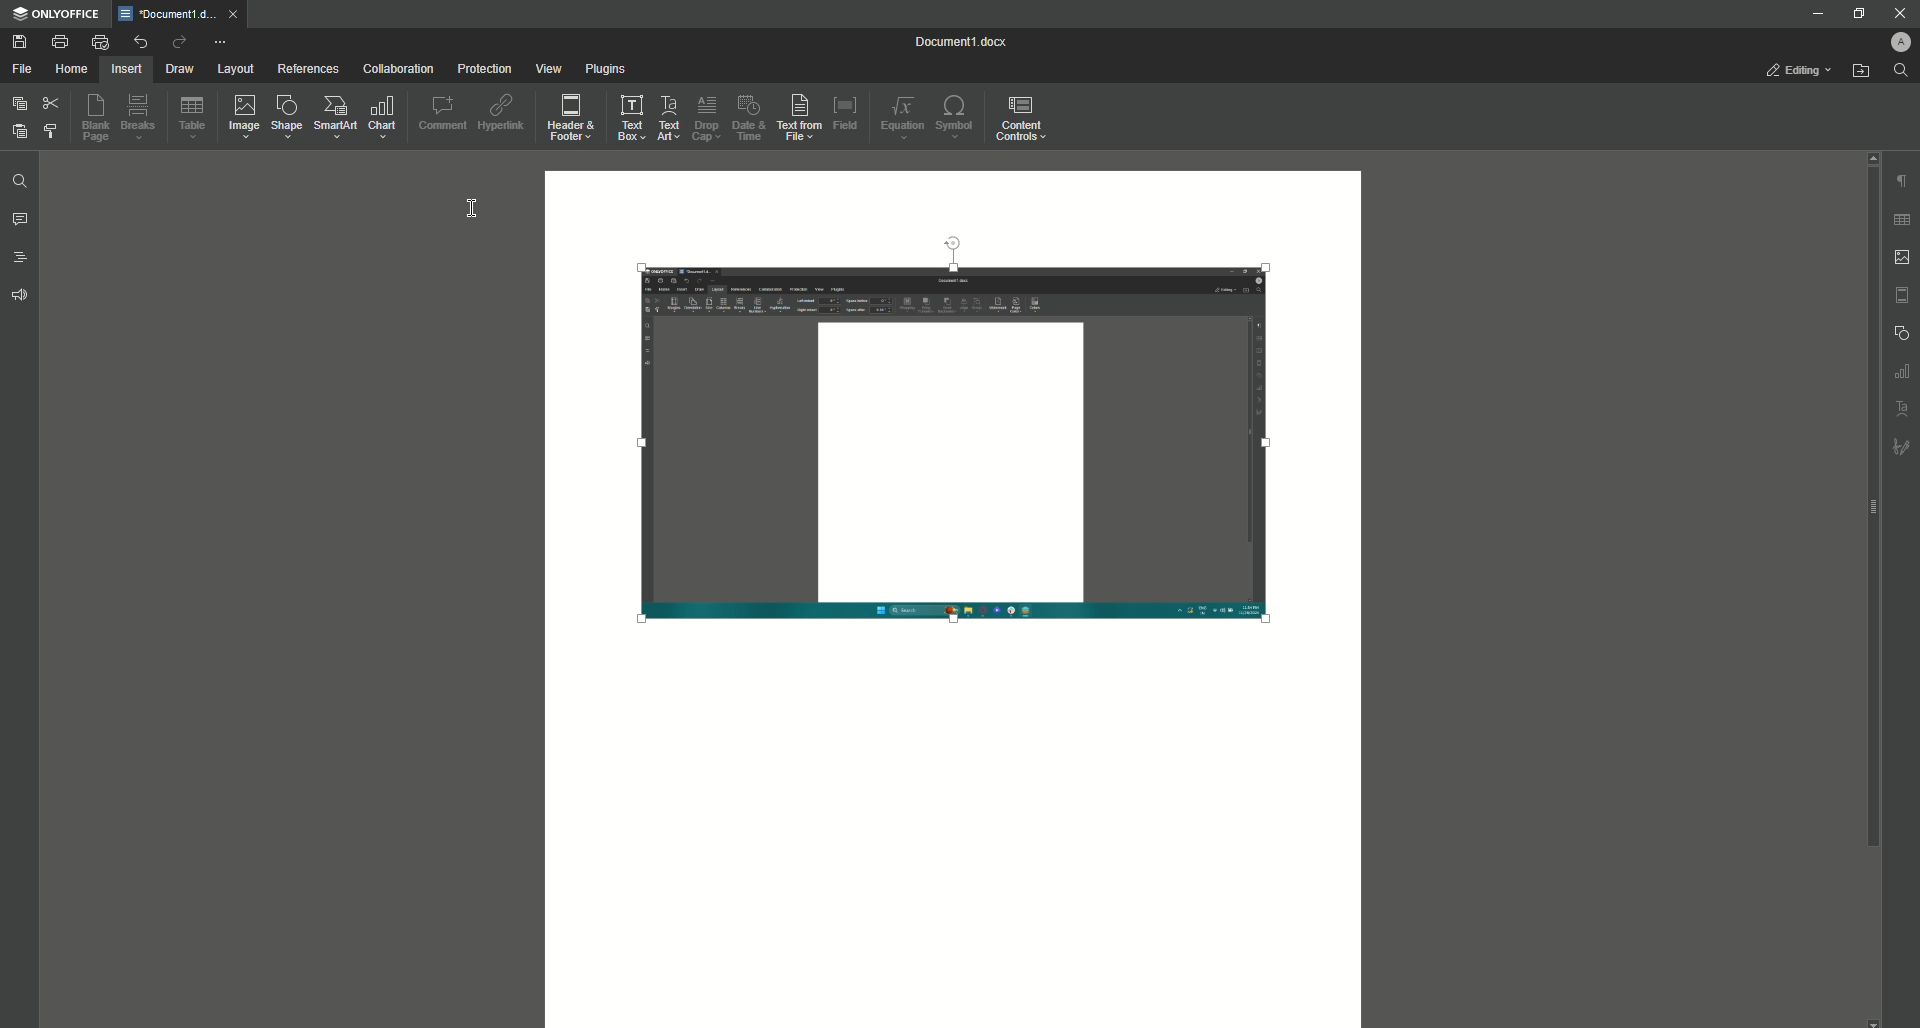 The height and width of the screenshot is (1028, 1920). What do you see at coordinates (1902, 219) in the screenshot?
I see `Table Settings` at bounding box center [1902, 219].